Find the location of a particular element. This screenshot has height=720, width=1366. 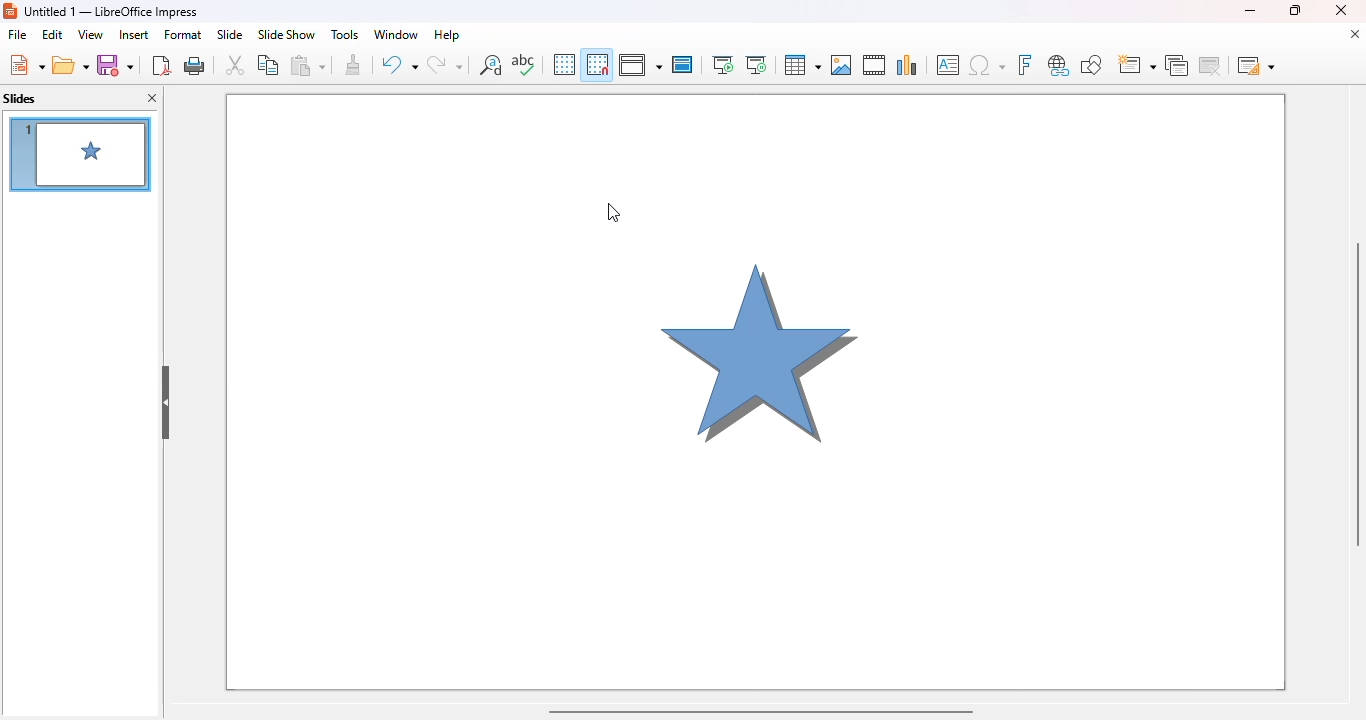

new is located at coordinates (26, 65).